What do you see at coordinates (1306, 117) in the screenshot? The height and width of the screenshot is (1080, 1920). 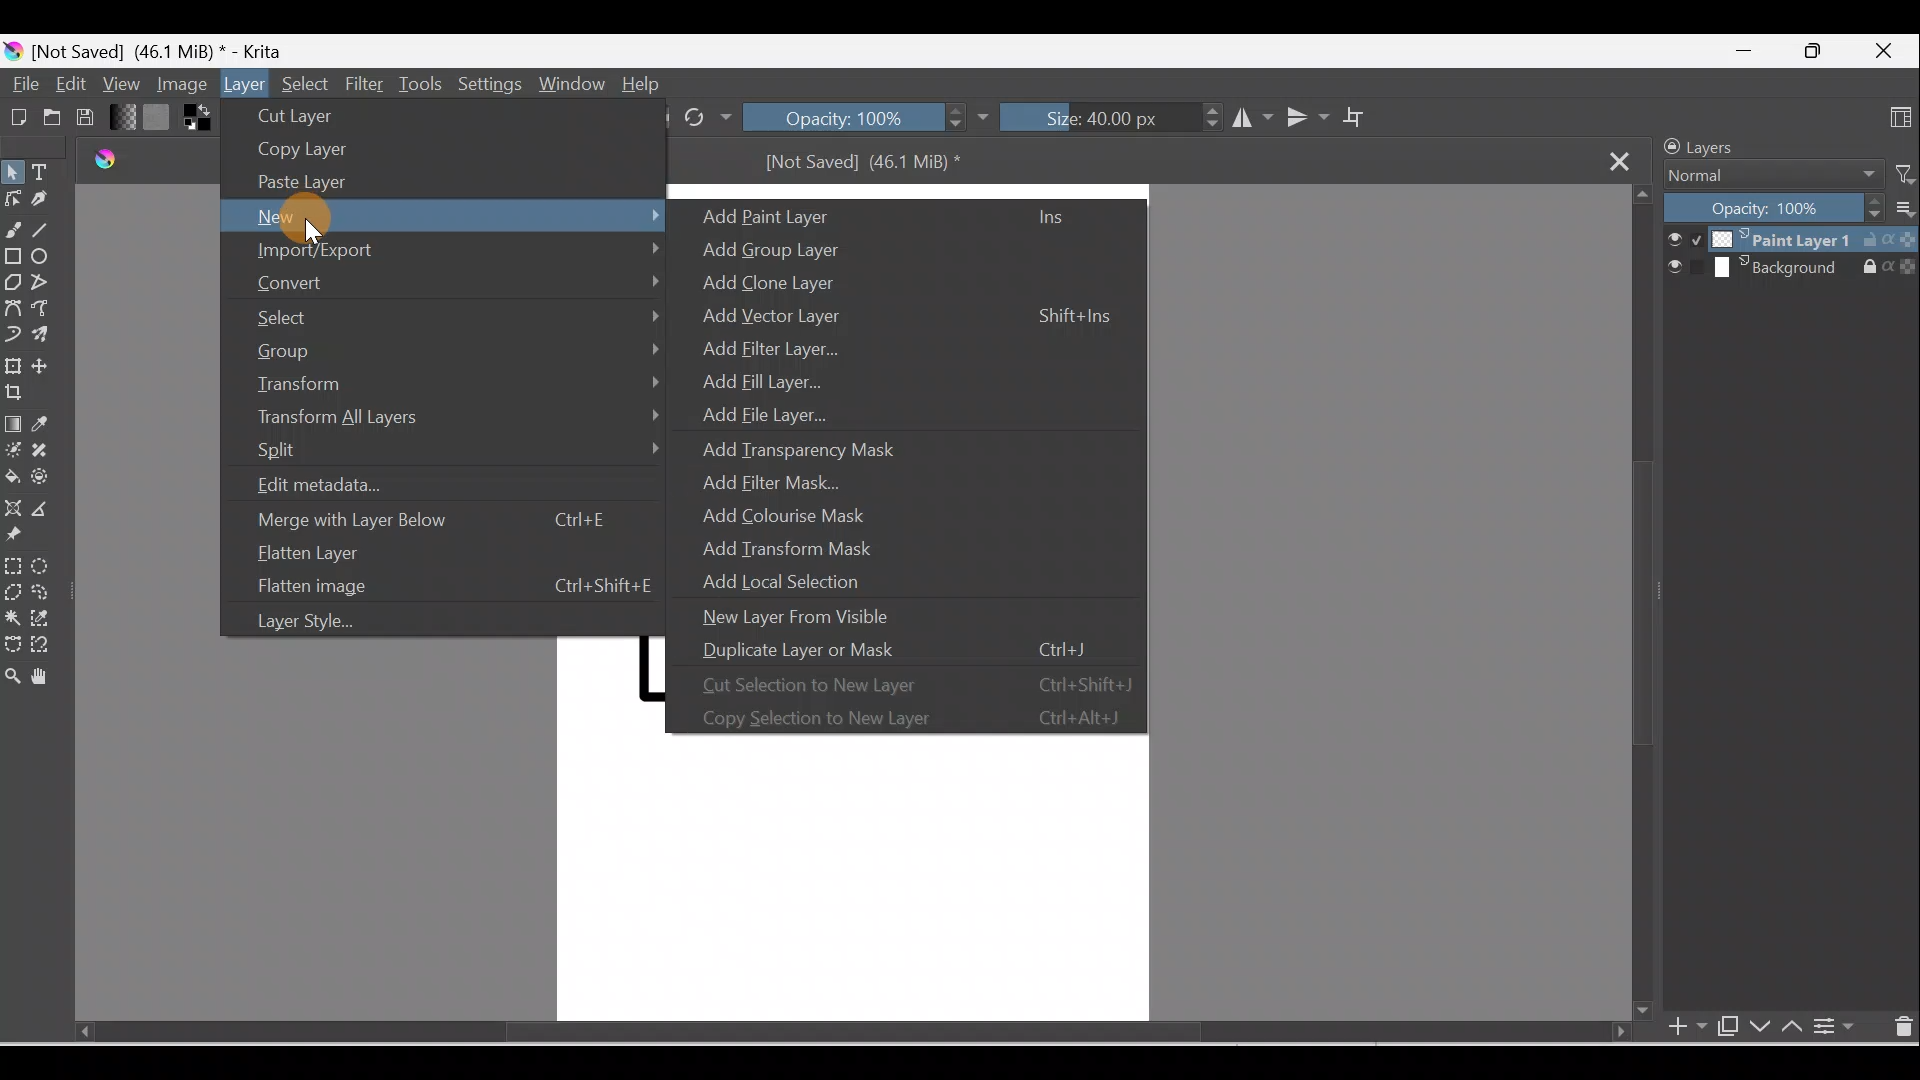 I see `Vertical mirror tool` at bounding box center [1306, 117].